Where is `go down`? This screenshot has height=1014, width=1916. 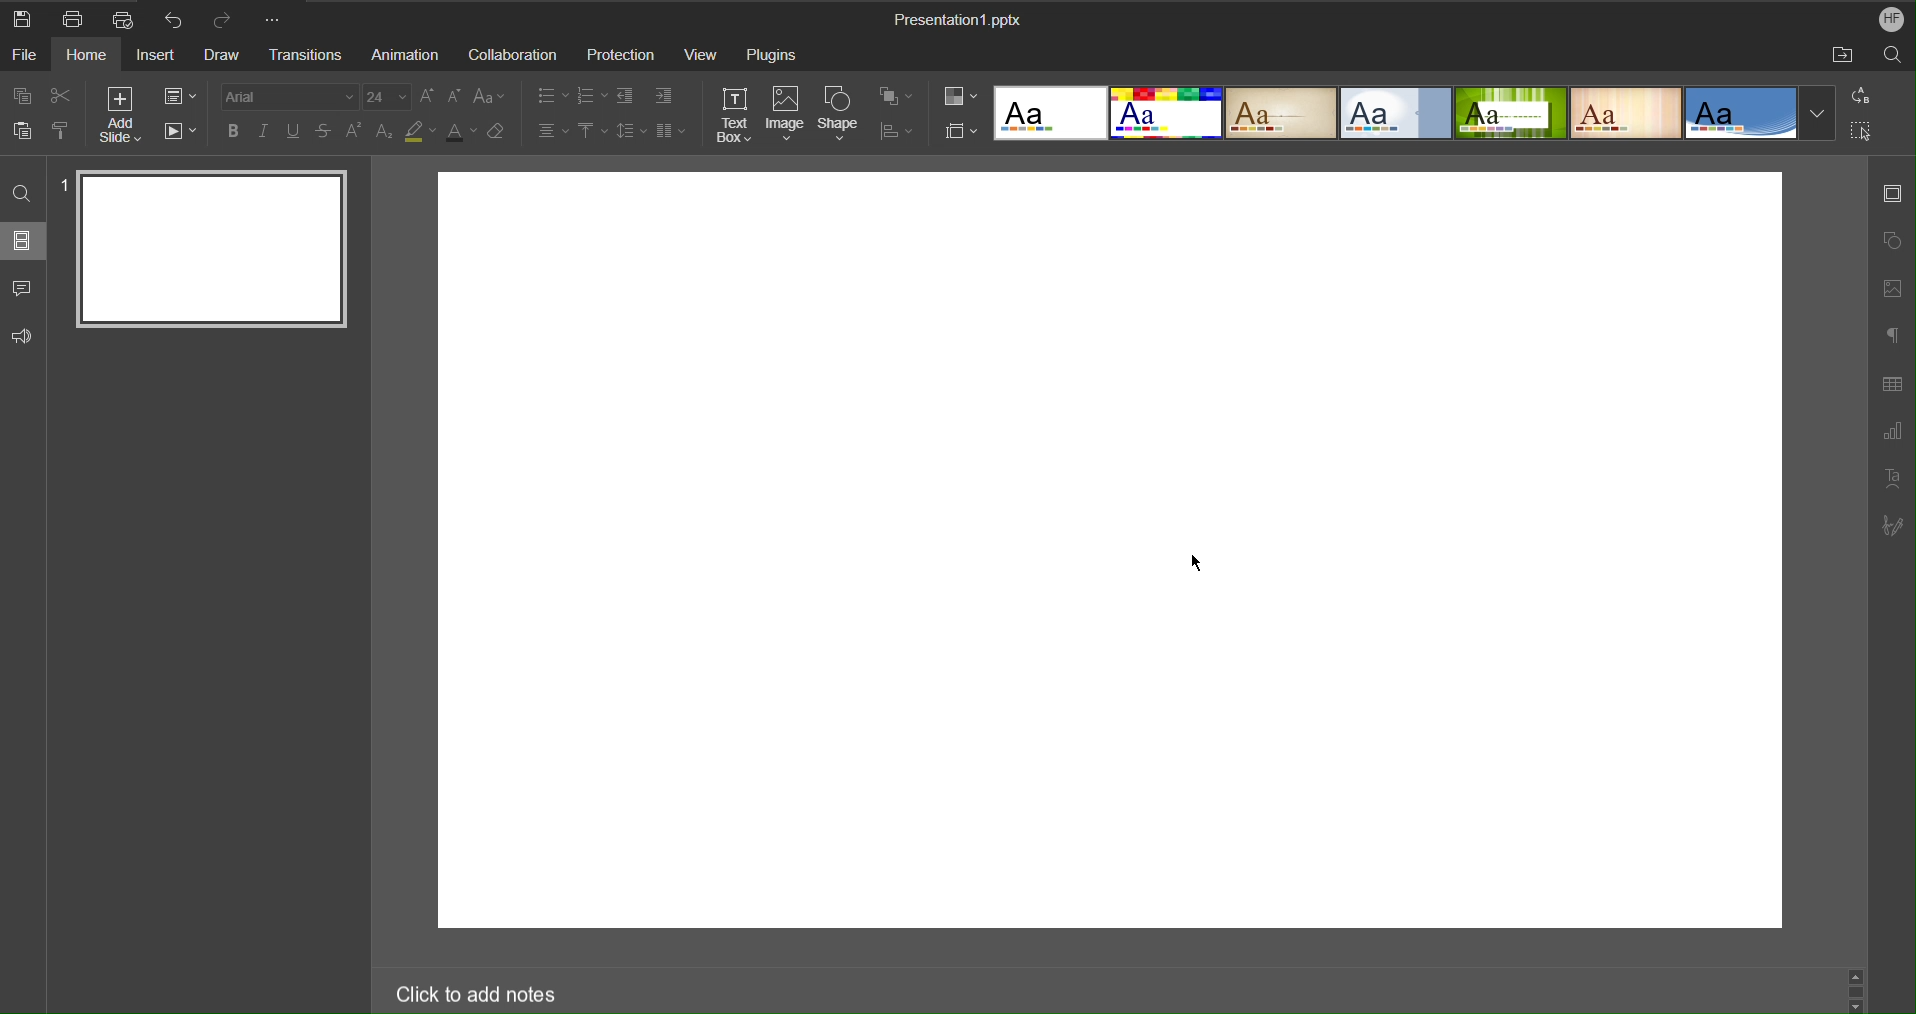
go down is located at coordinates (1857, 1007).